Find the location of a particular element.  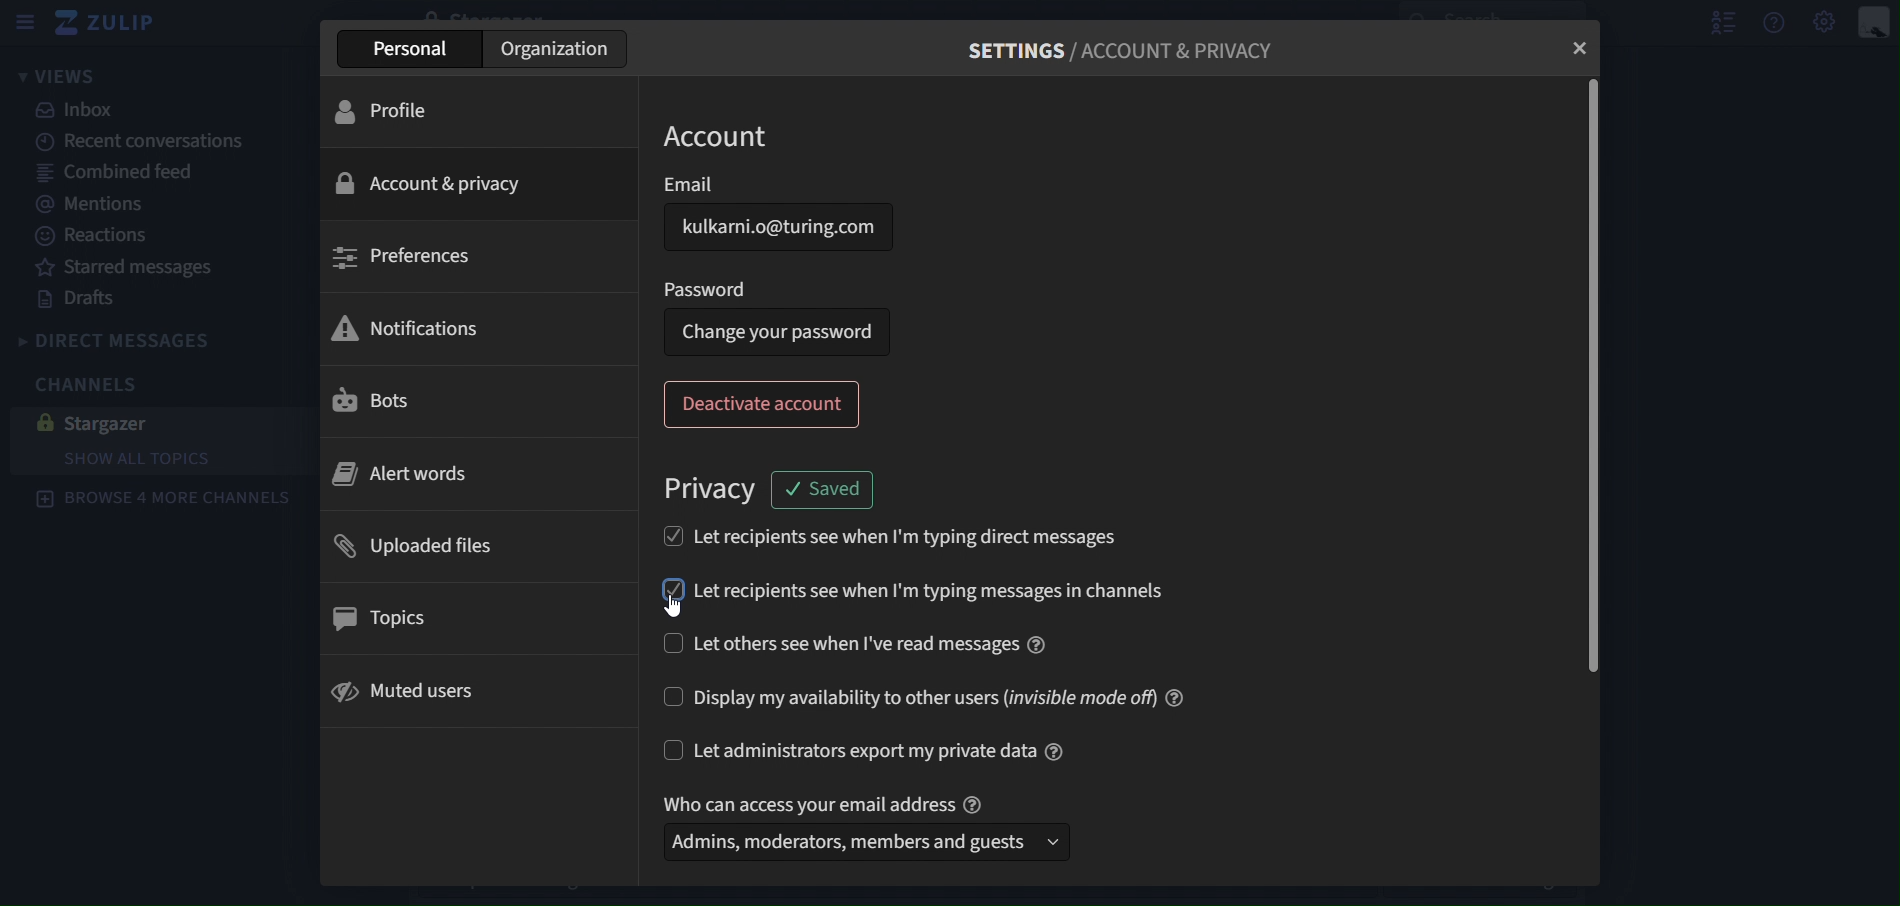

admins, moderators, members and guests is located at coordinates (870, 843).